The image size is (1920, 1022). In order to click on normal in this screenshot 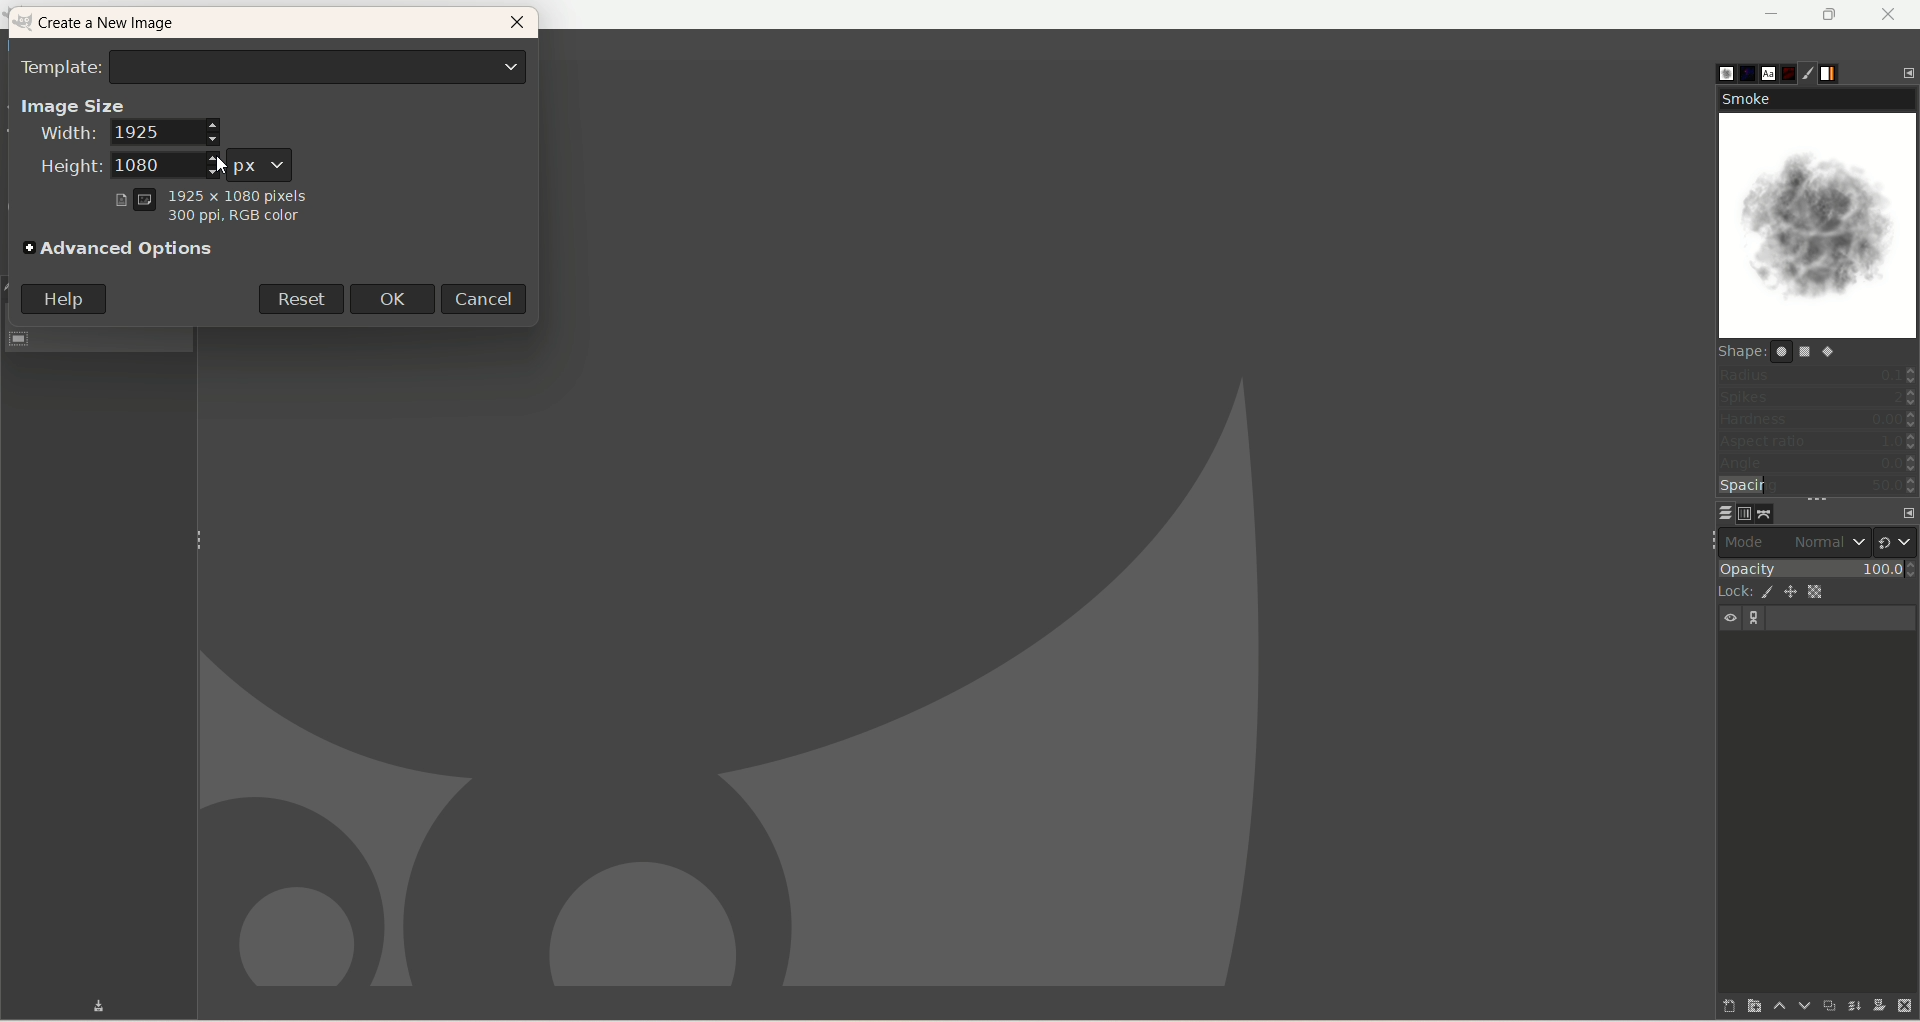, I will do `click(1827, 542)`.